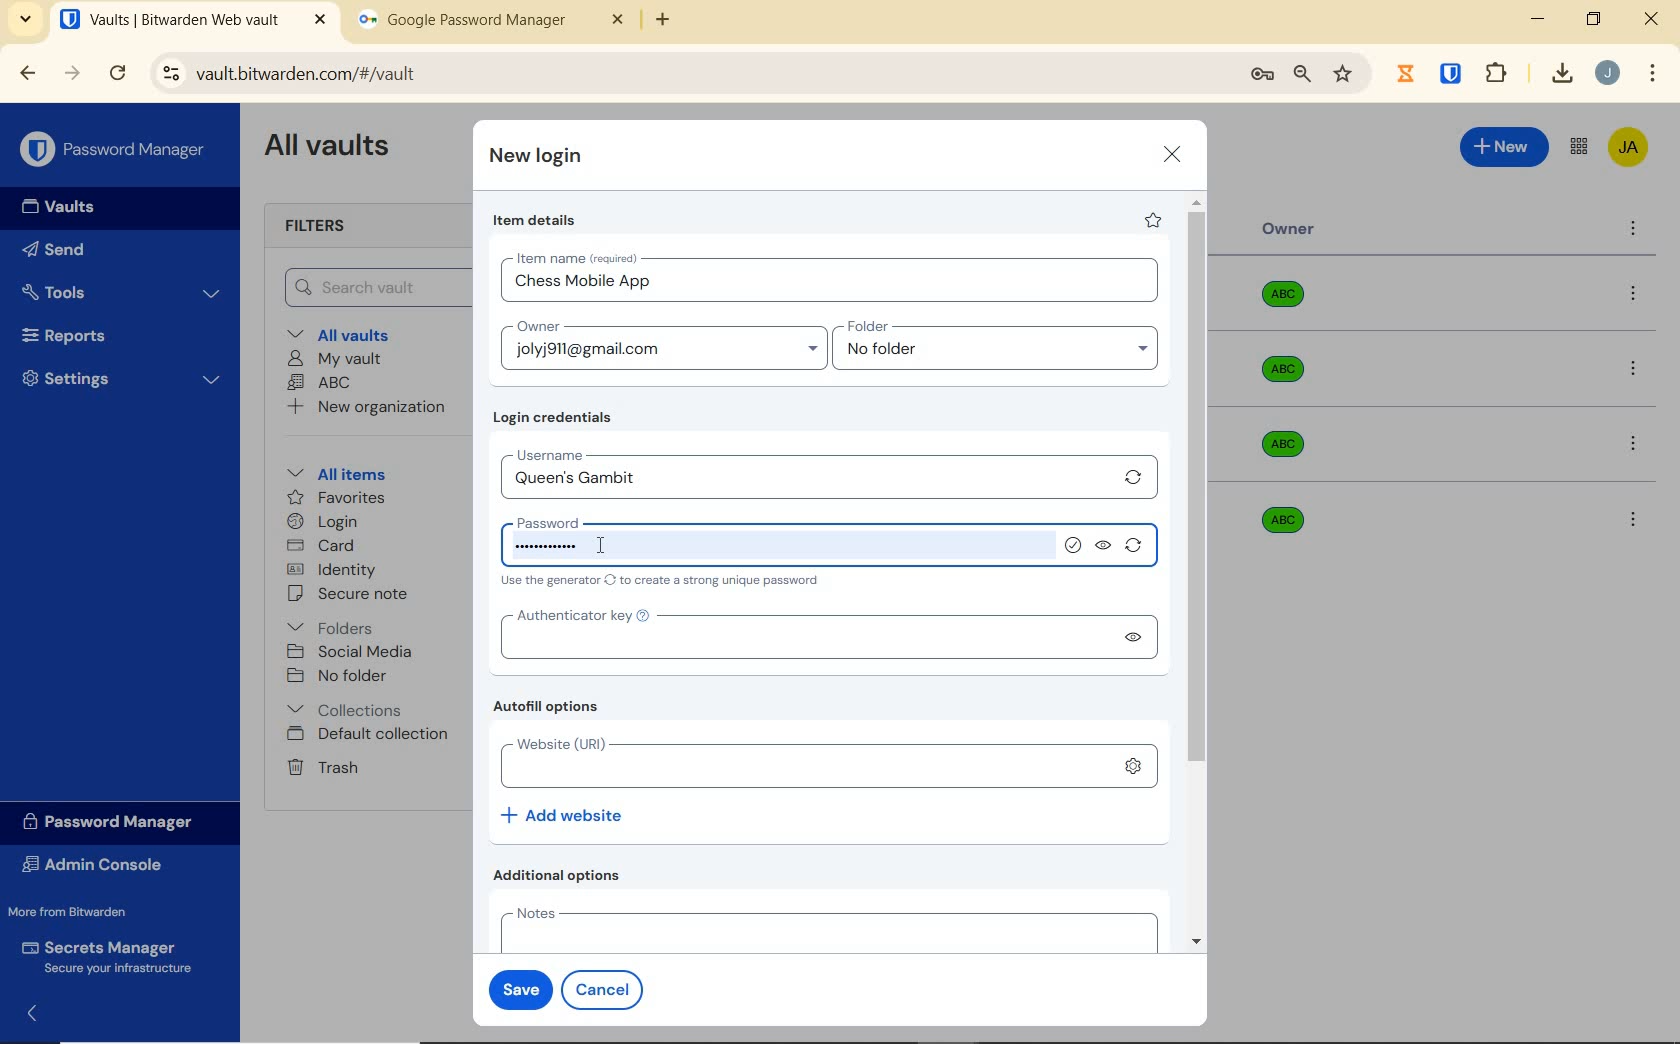 This screenshot has width=1680, height=1044. What do you see at coordinates (340, 677) in the screenshot?
I see `No folder` at bounding box center [340, 677].